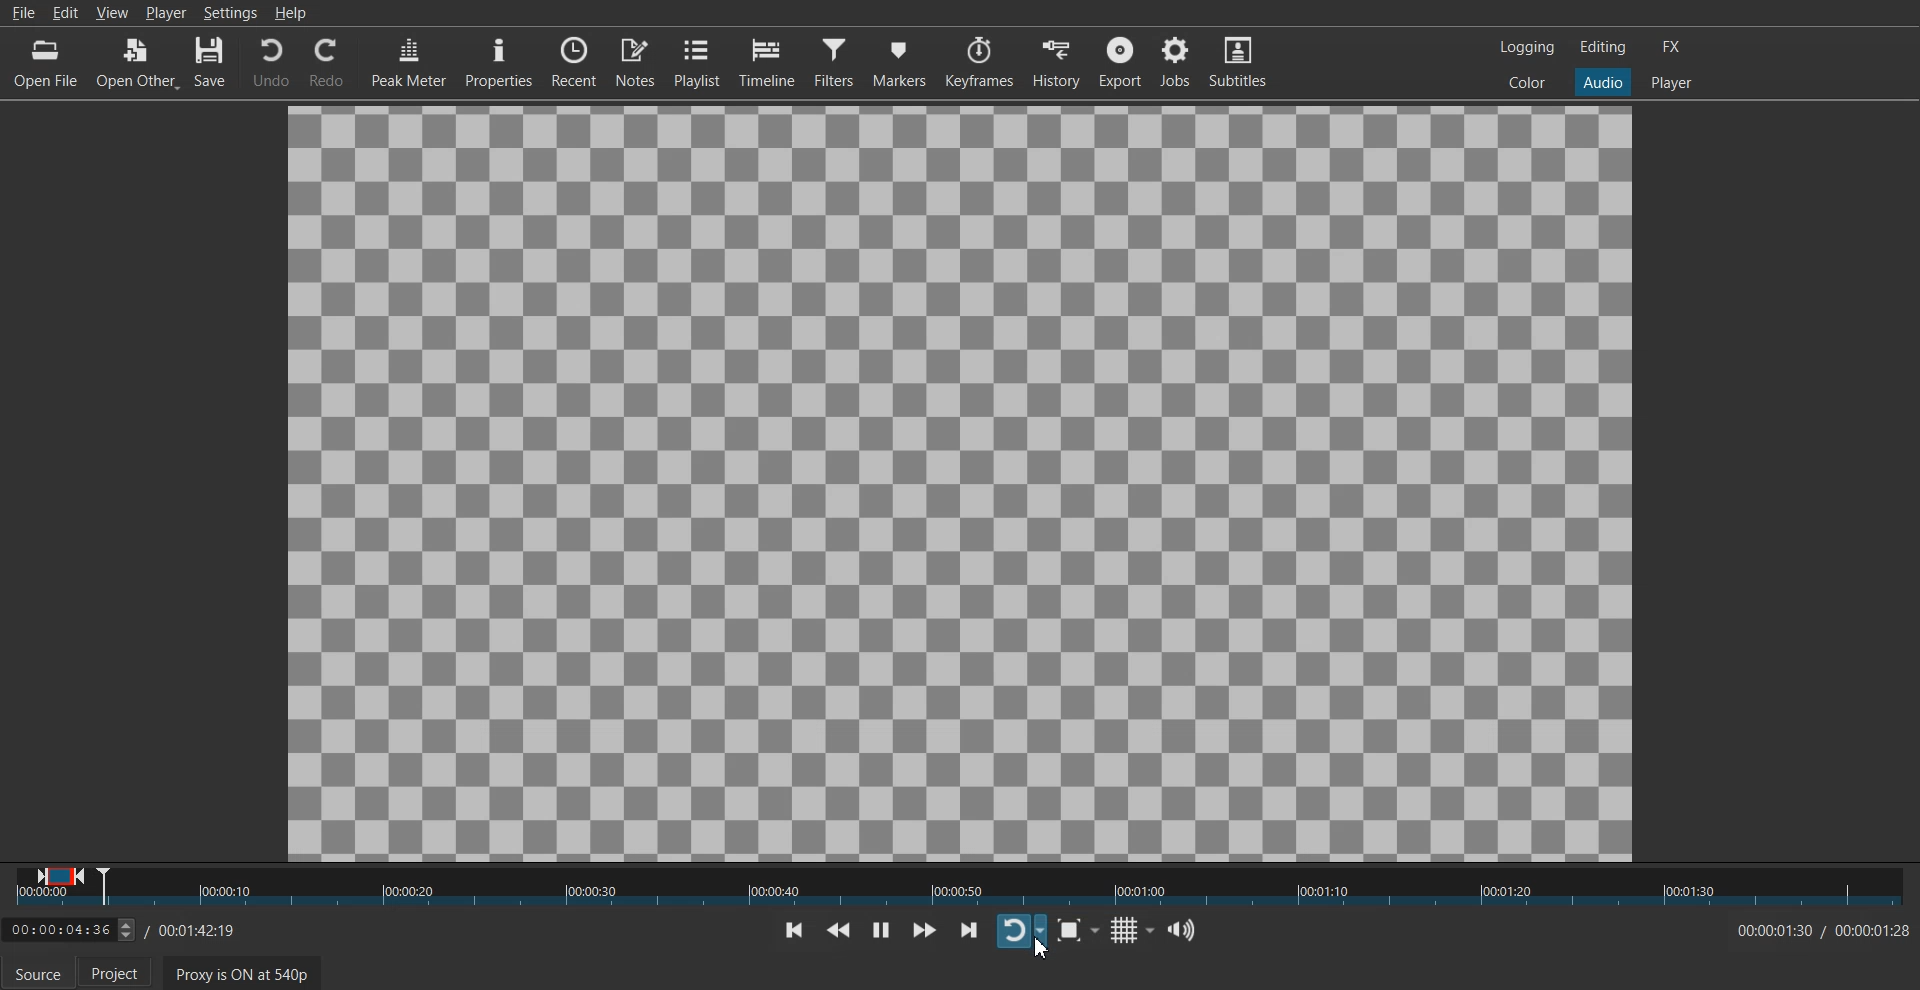 The width and height of the screenshot is (1920, 990). I want to click on Notes, so click(635, 63).